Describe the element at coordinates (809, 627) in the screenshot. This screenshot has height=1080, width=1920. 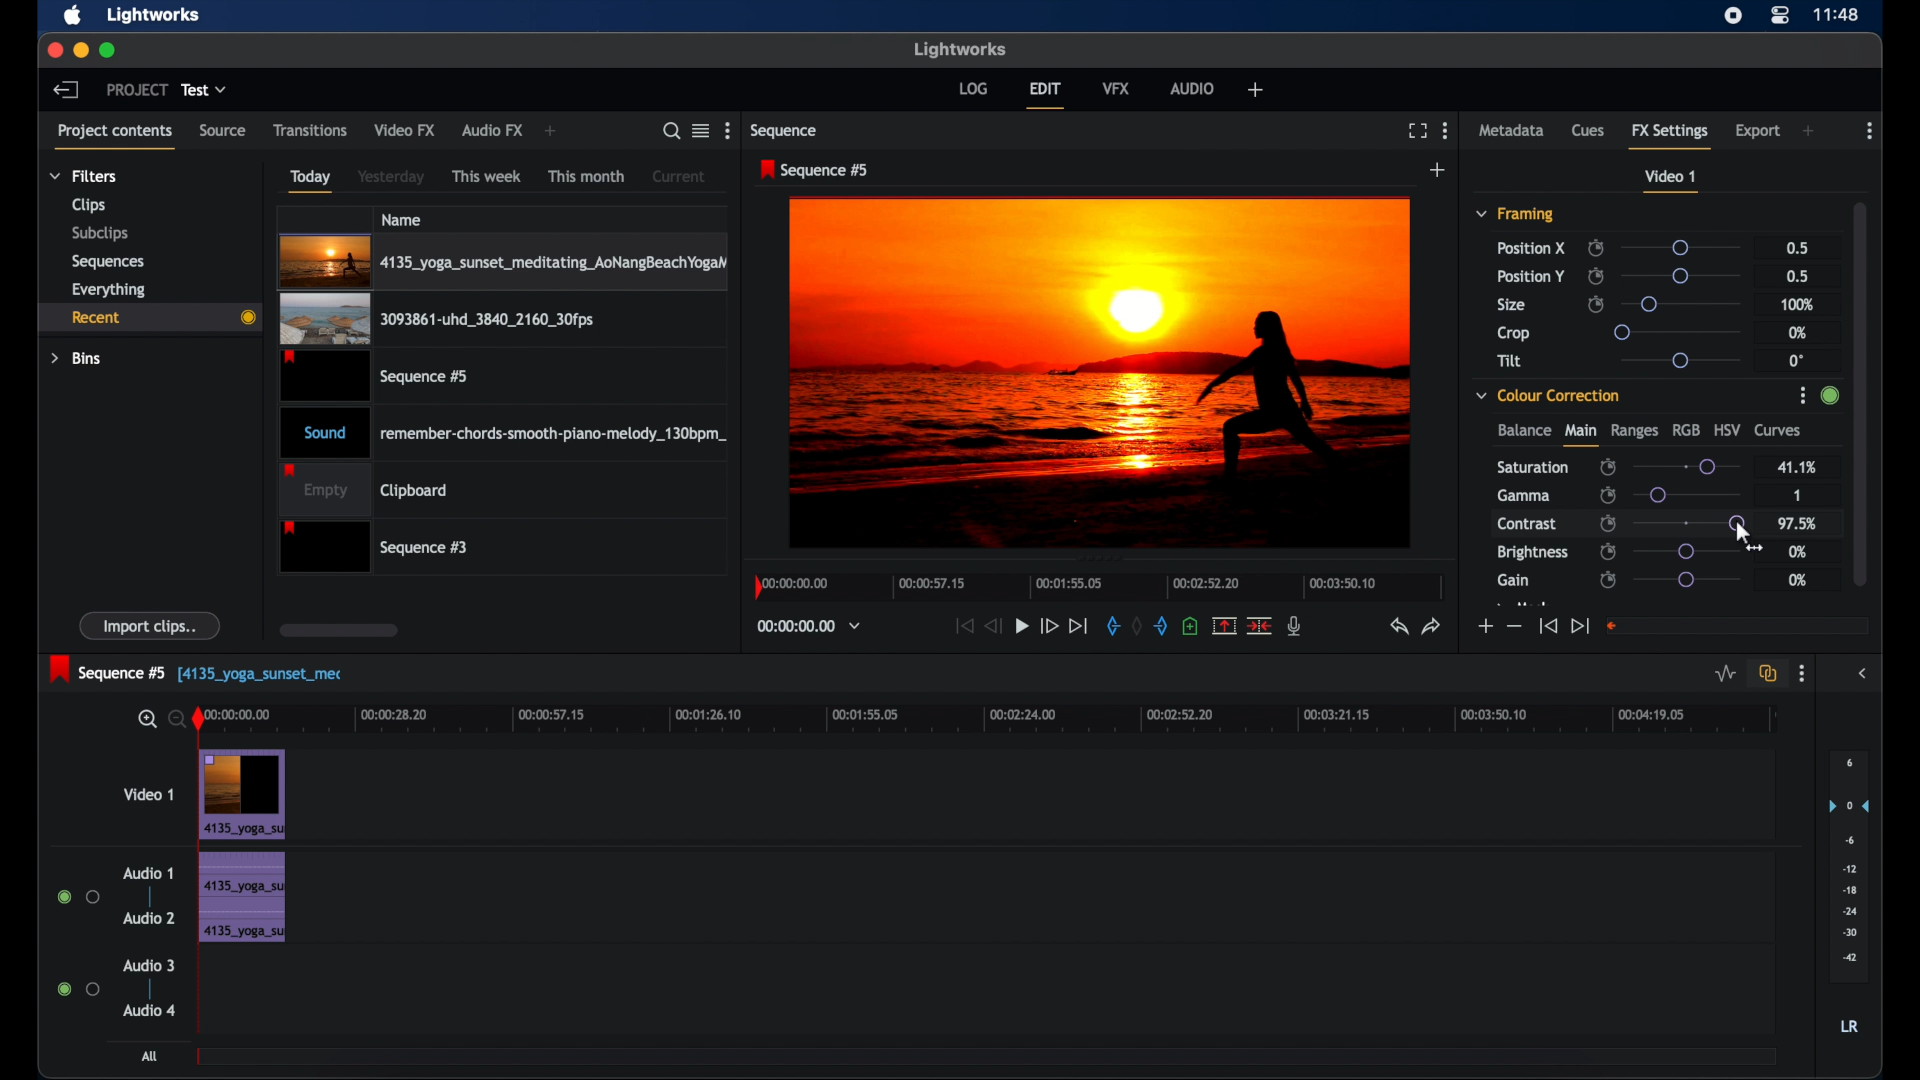
I see `timecodes and reels` at that location.